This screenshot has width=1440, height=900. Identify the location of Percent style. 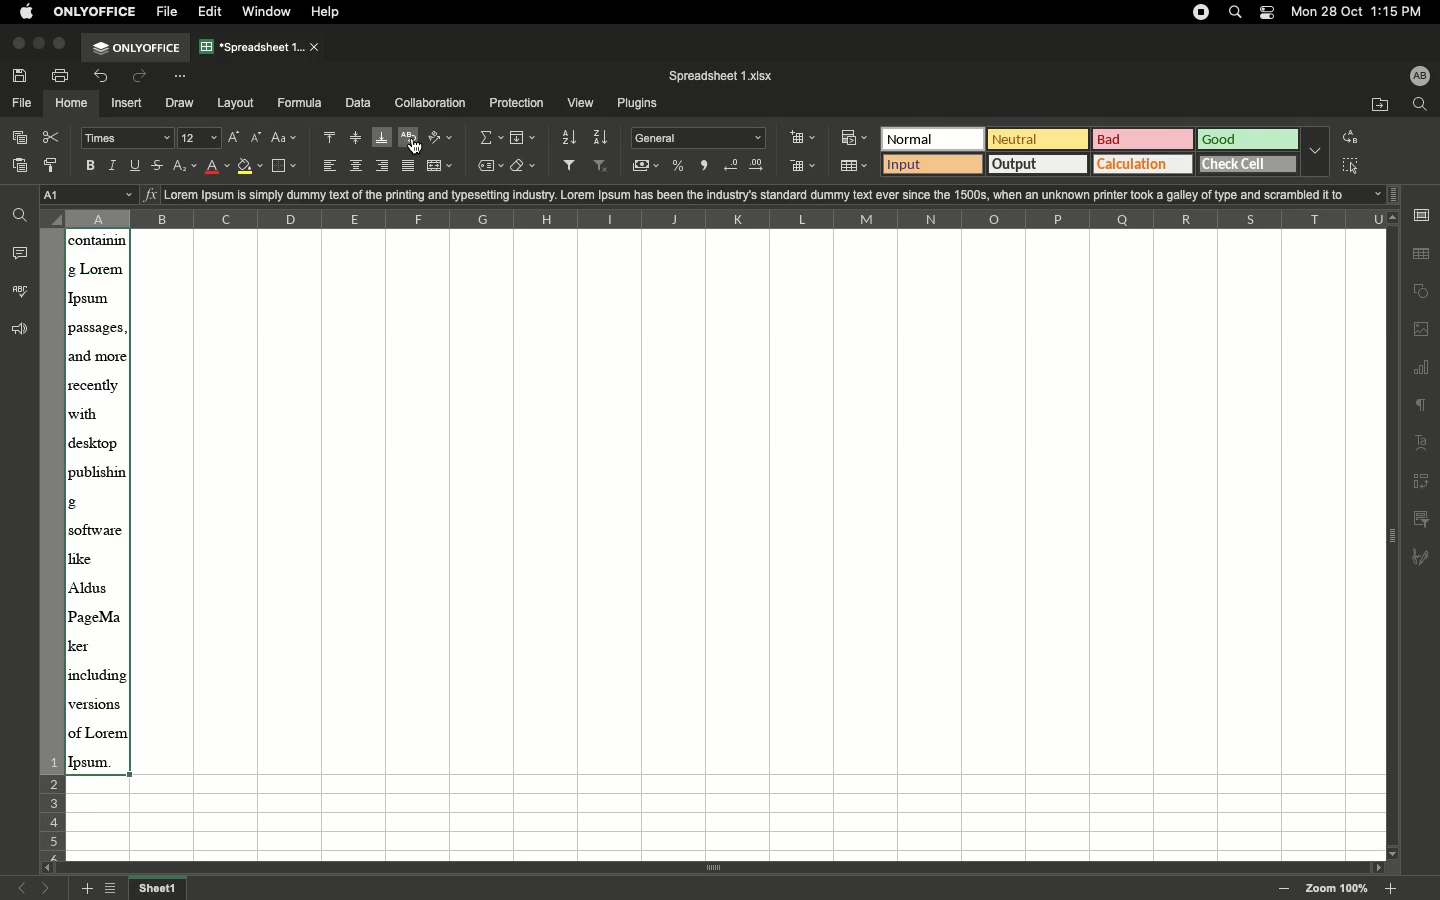
(680, 167).